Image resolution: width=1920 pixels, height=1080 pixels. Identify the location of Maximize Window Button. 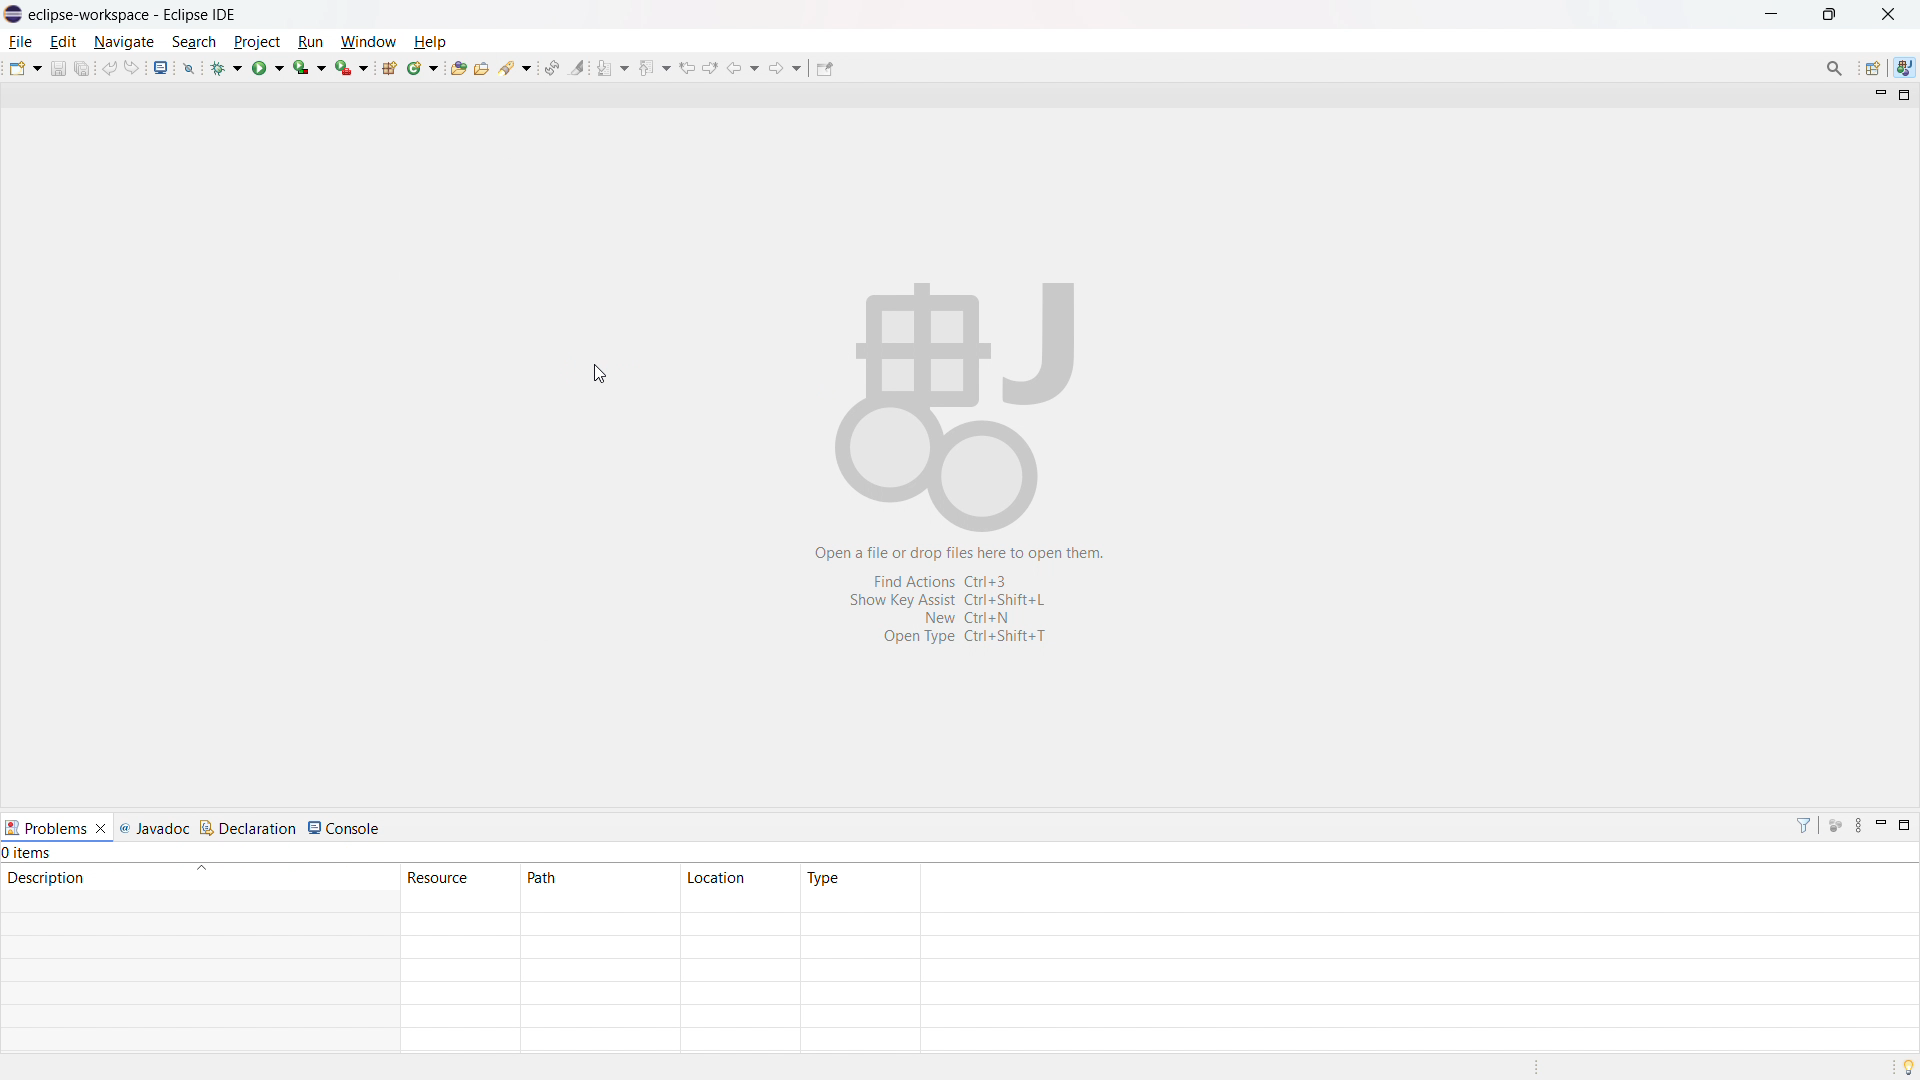
(1906, 826).